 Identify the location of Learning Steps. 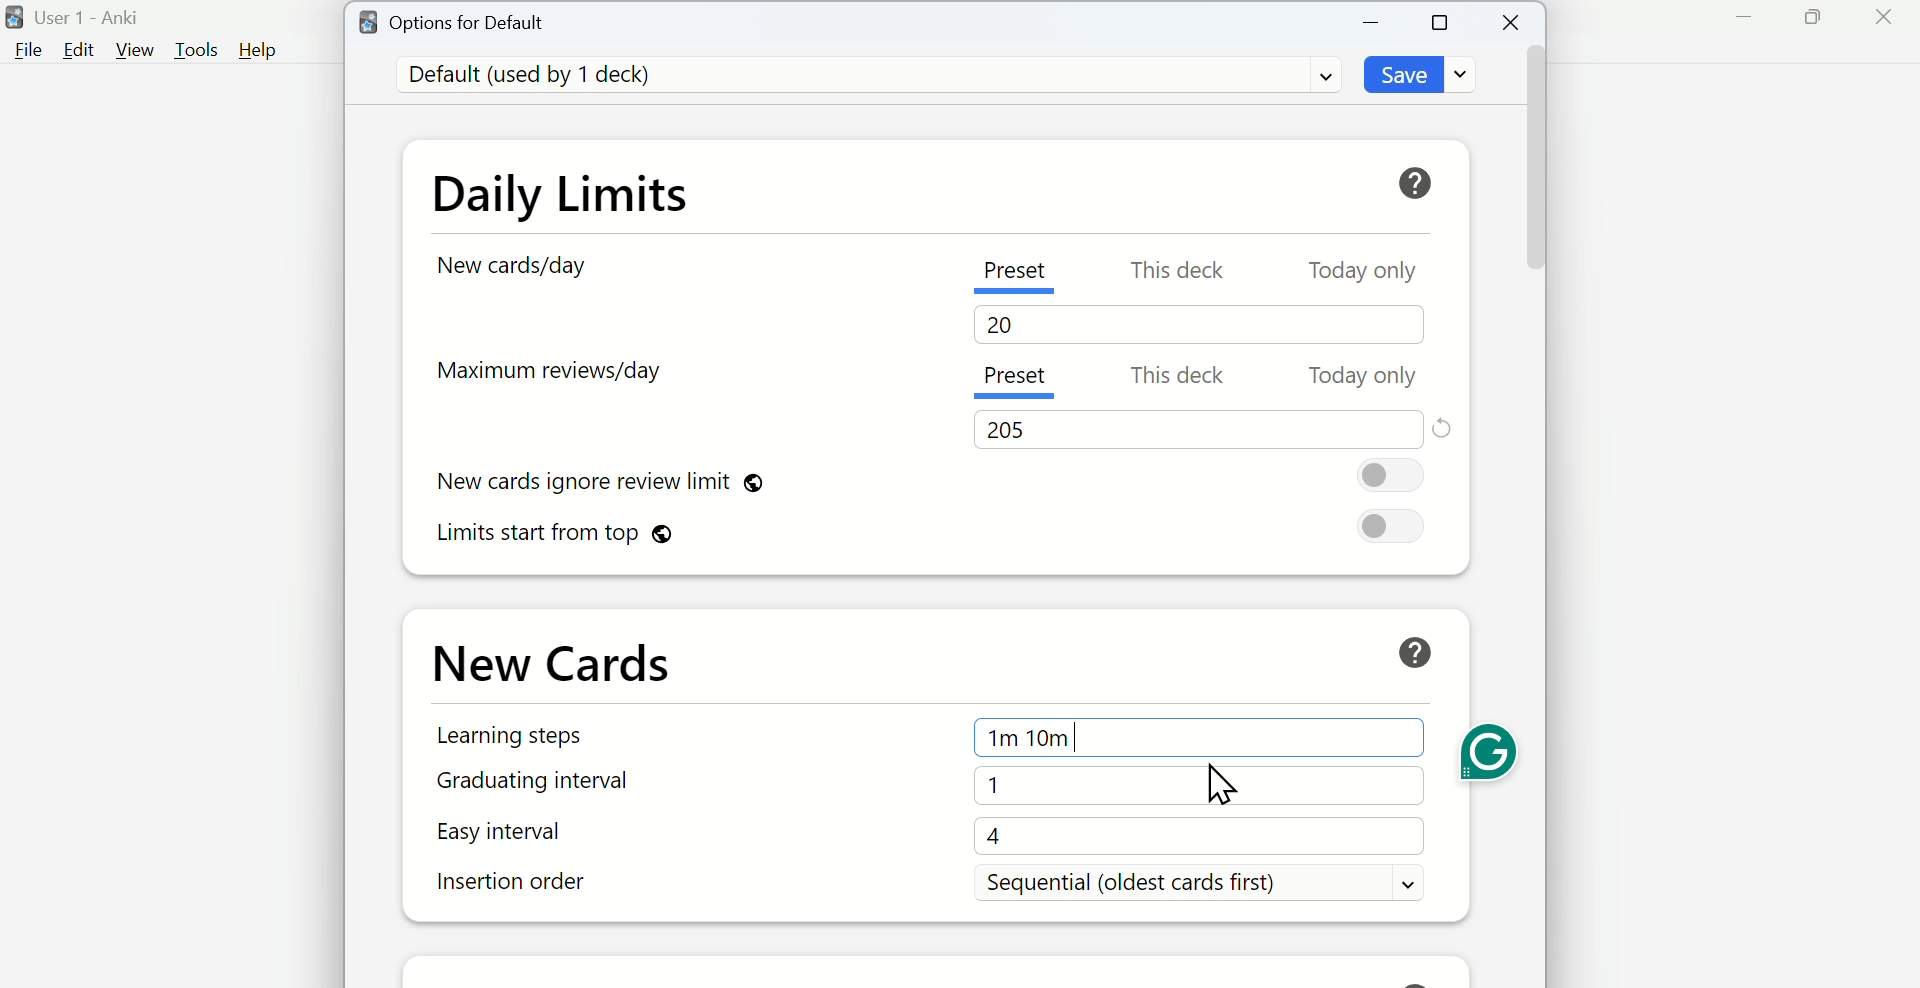
(513, 740).